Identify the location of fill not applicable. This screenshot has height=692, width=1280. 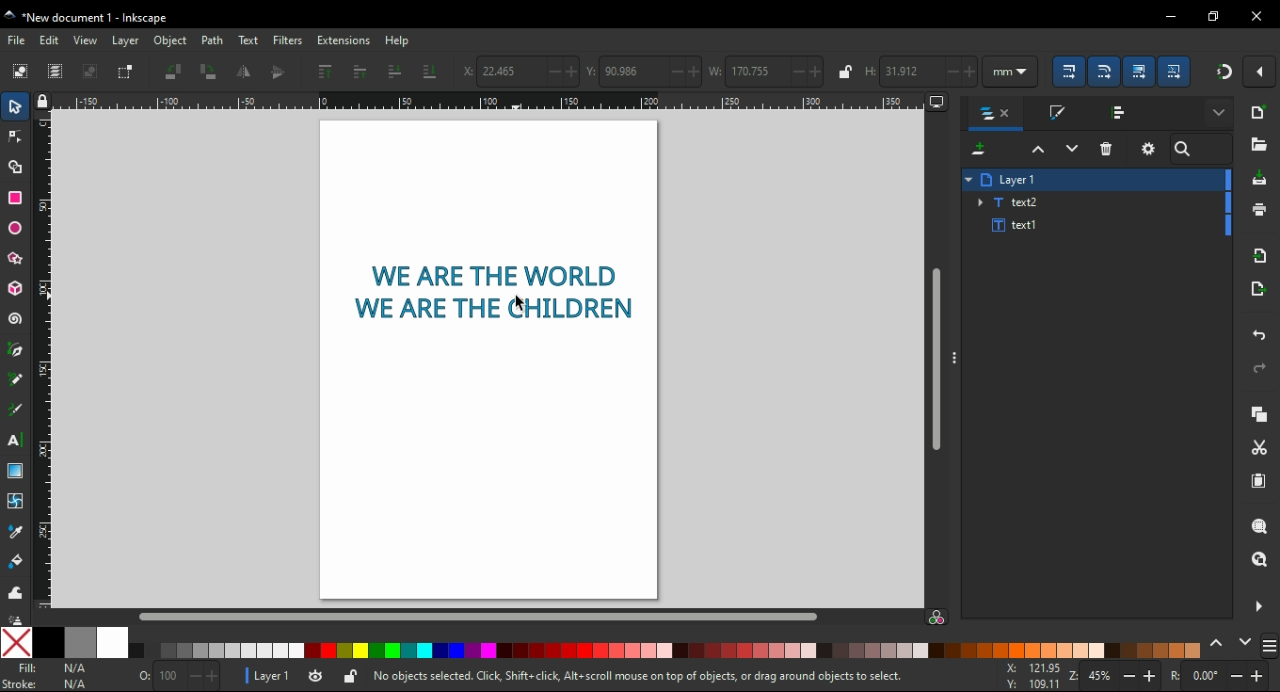
(54, 669).